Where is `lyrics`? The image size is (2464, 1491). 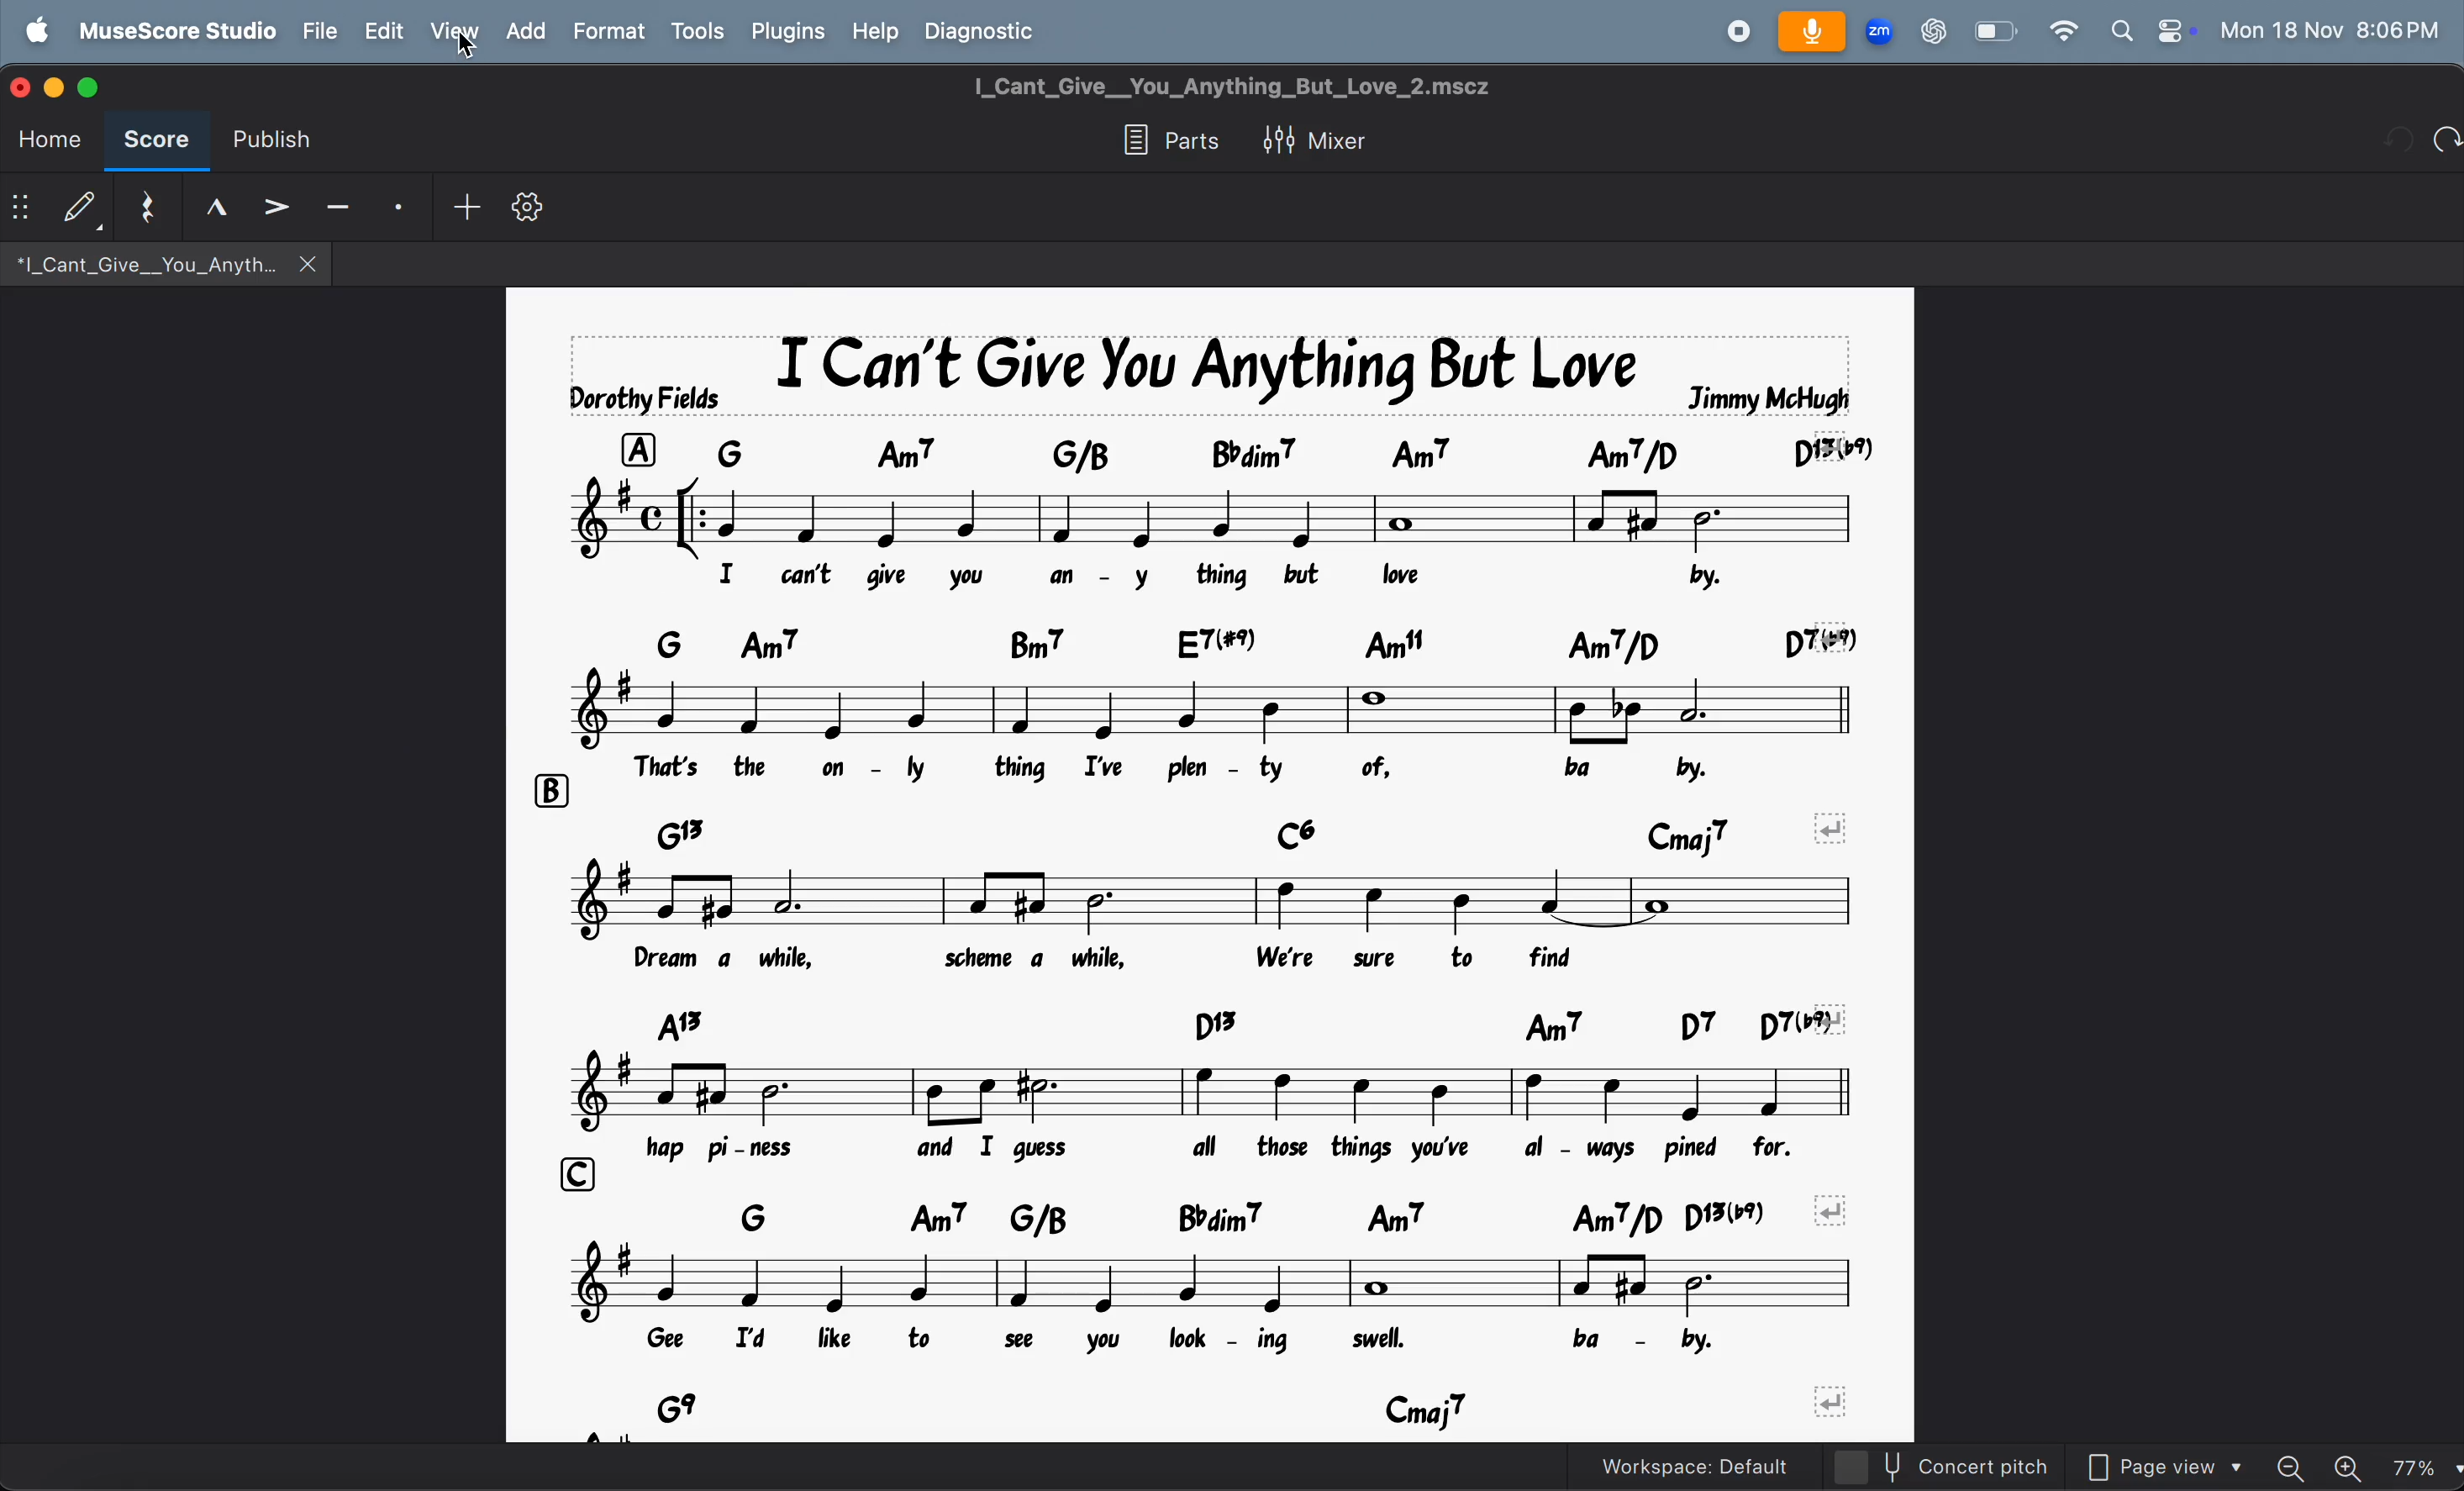
lyrics is located at coordinates (1216, 575).